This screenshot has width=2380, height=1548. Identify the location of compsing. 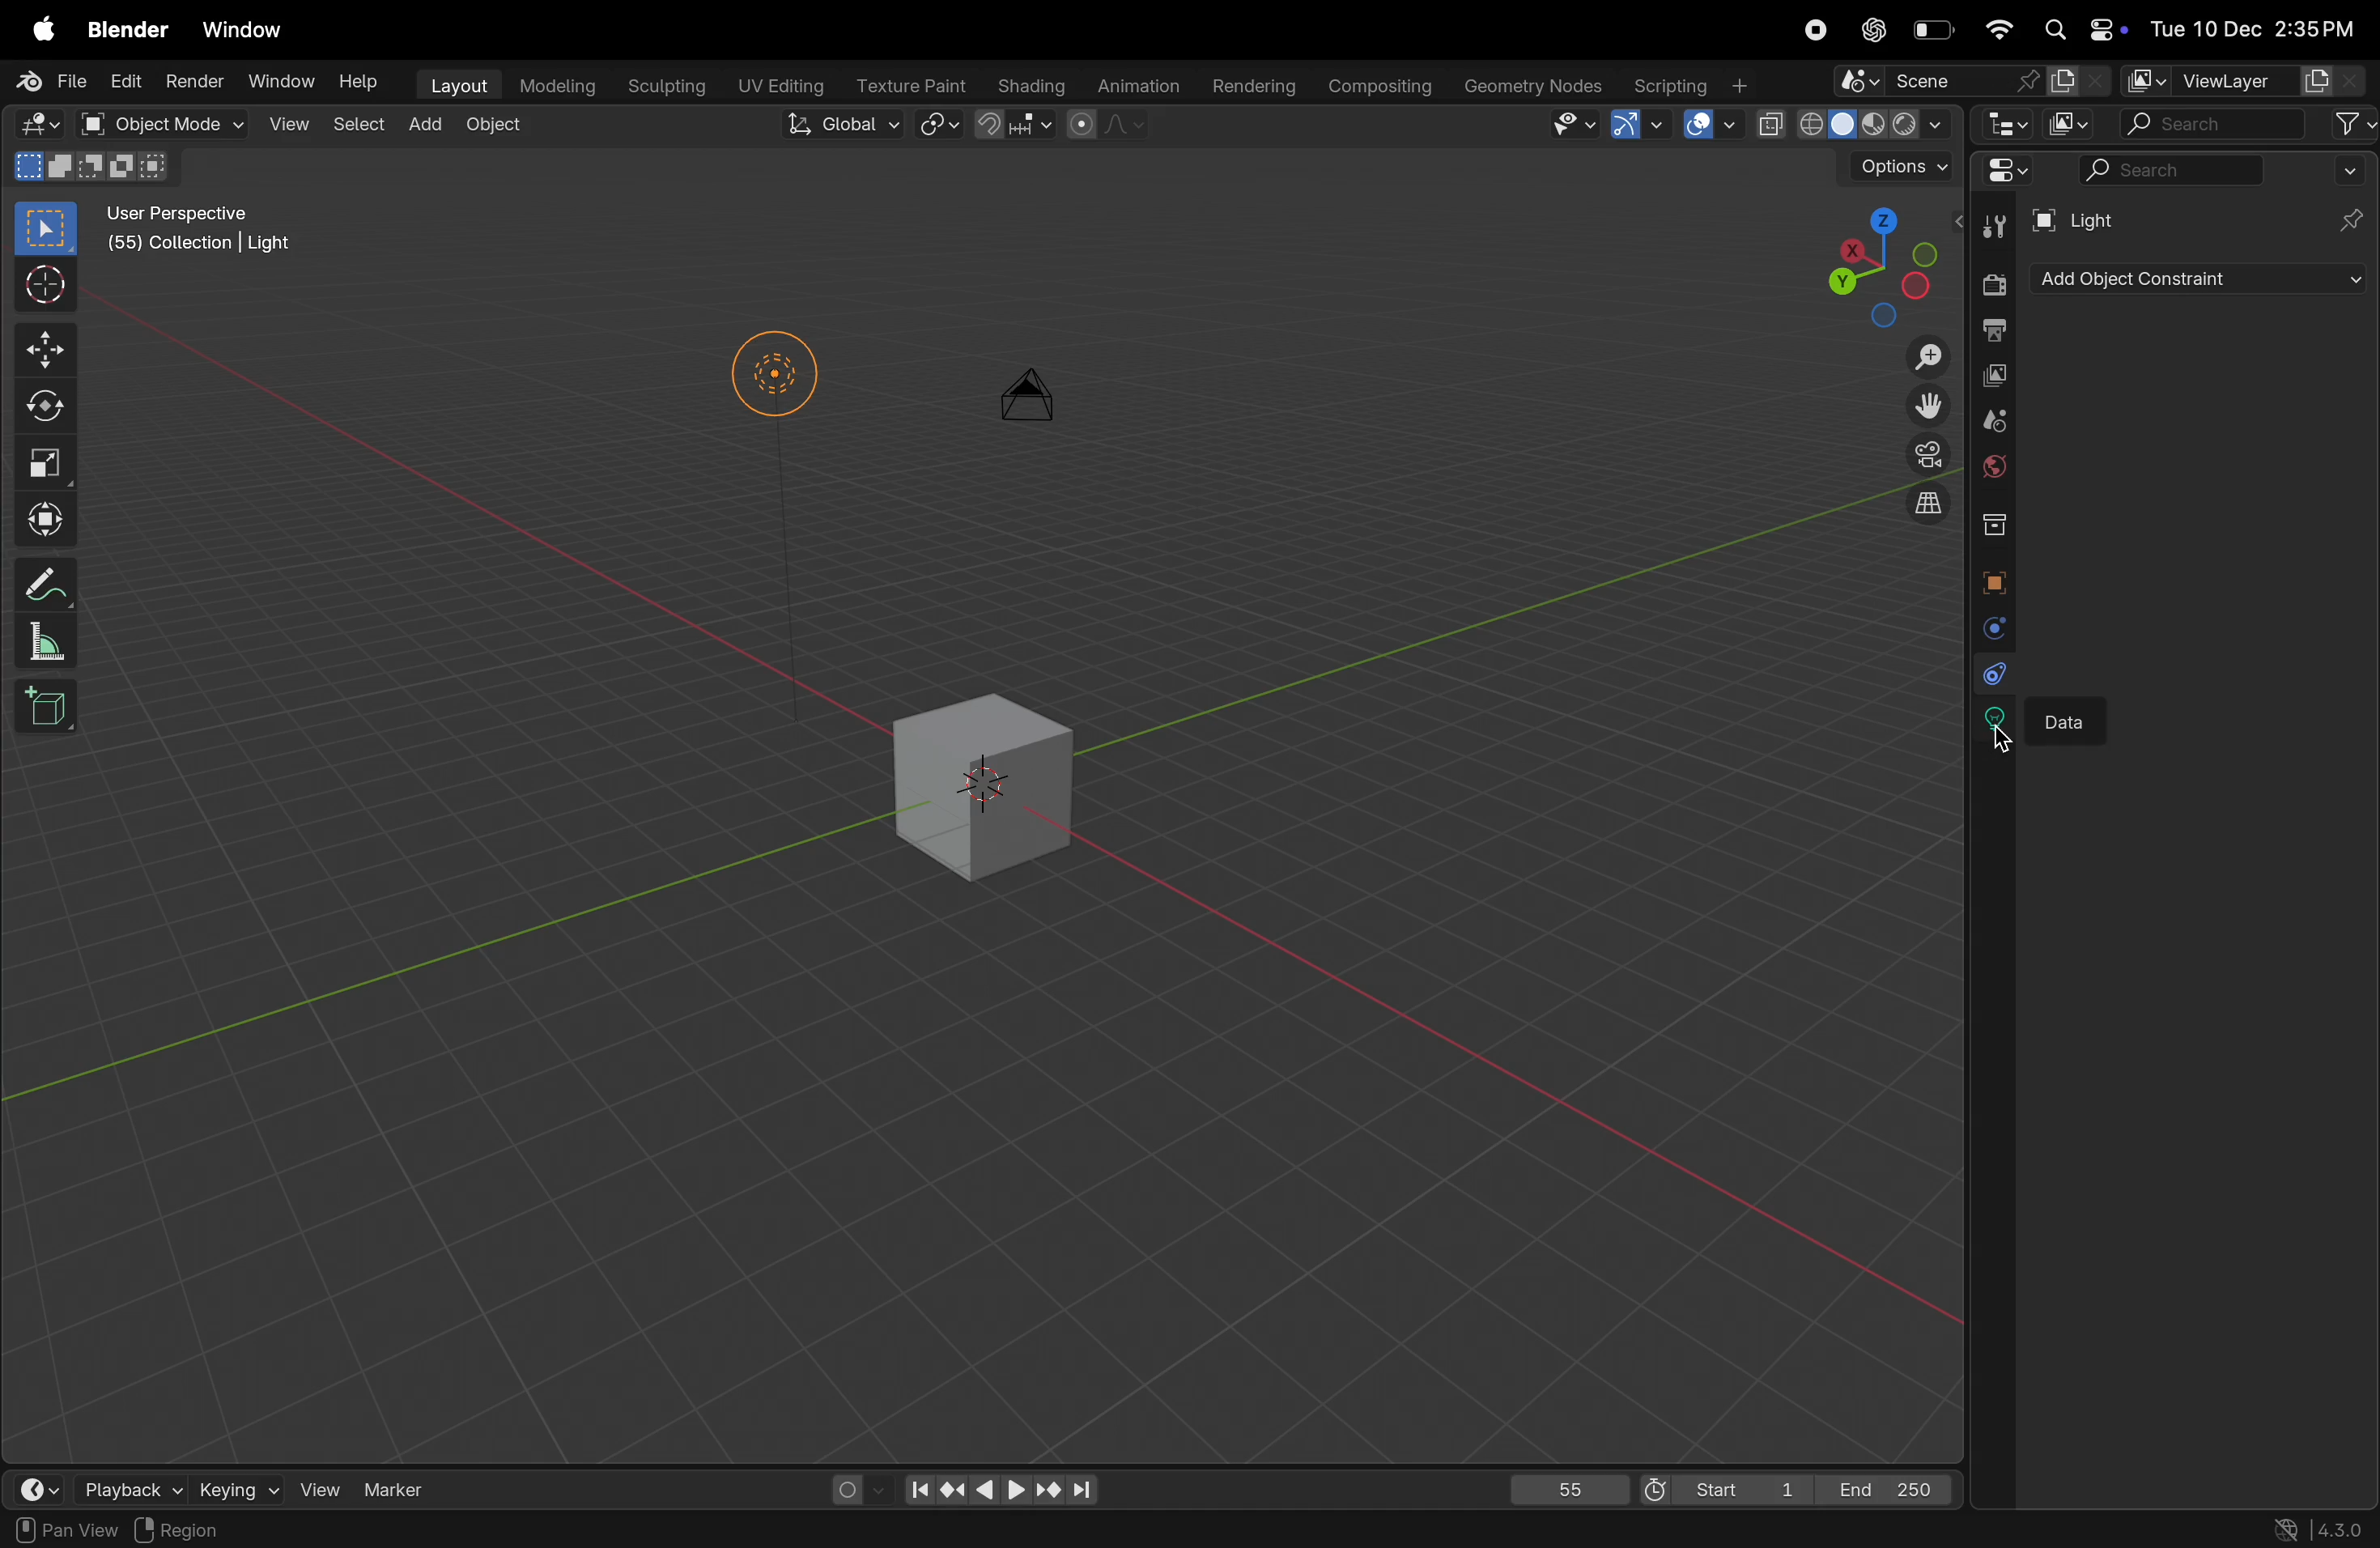
(1387, 83).